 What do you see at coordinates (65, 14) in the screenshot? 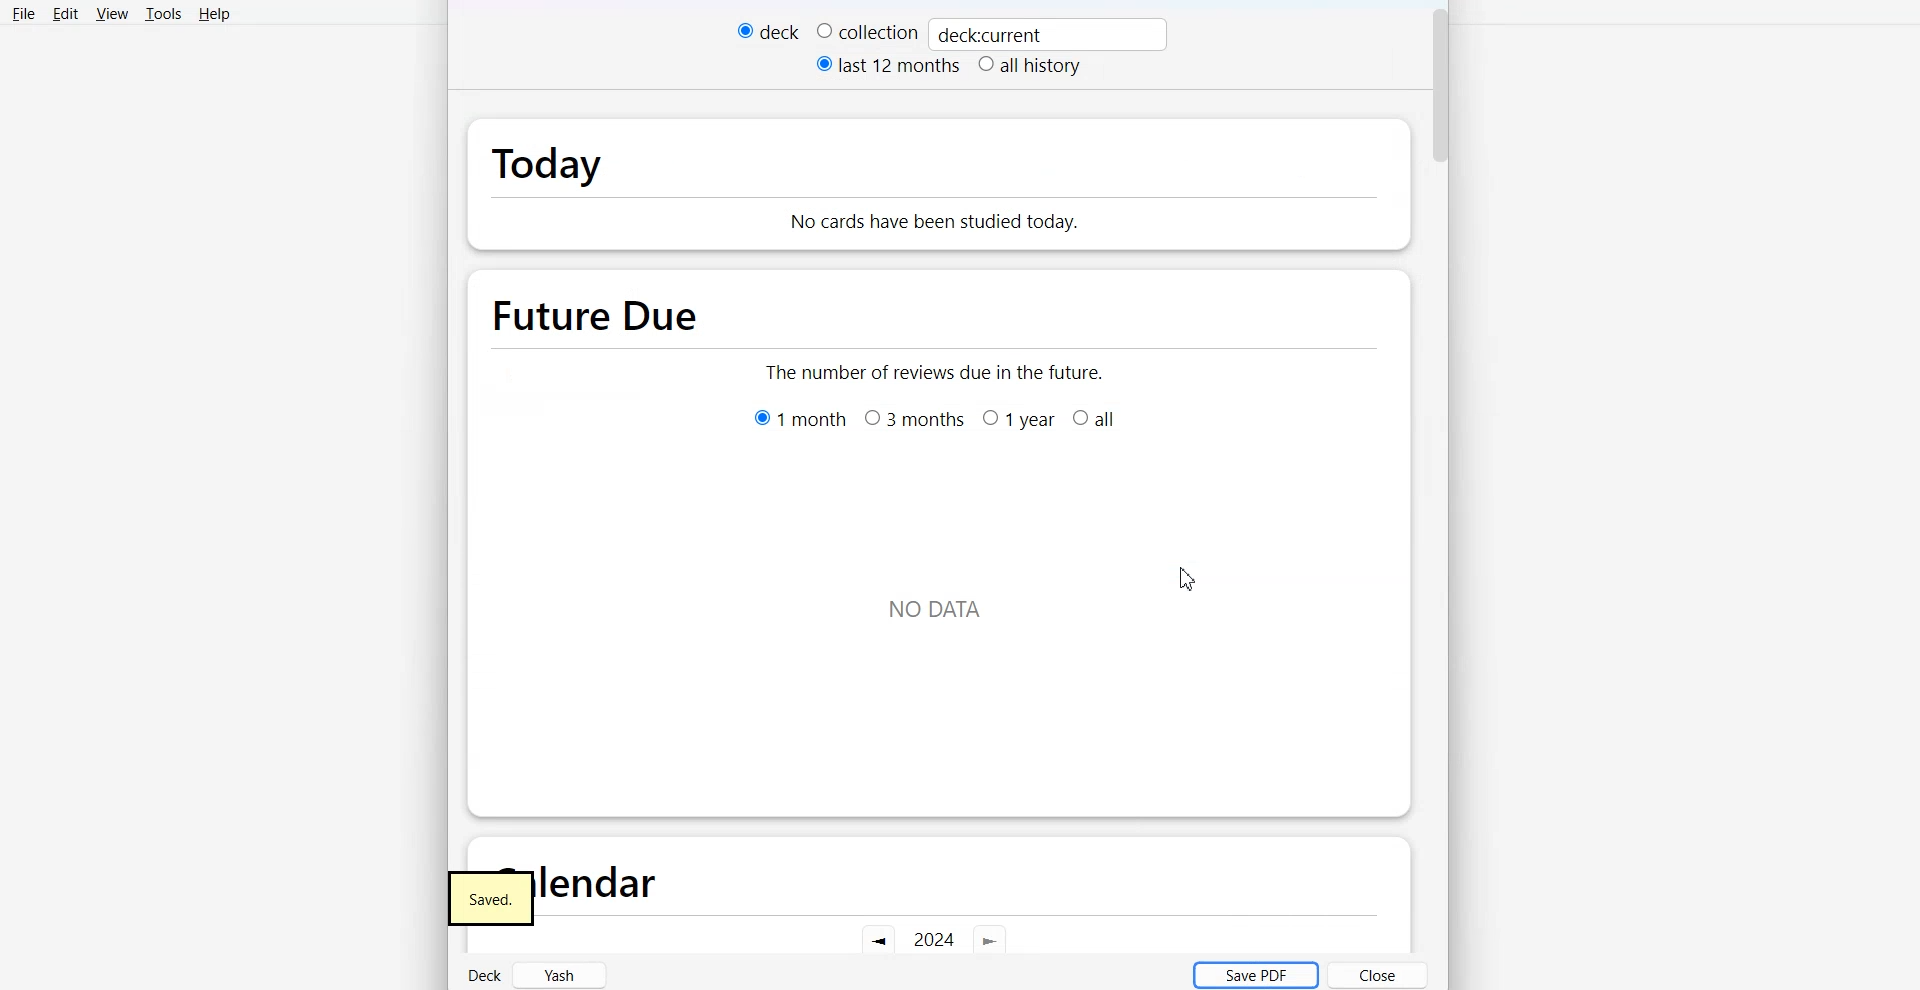
I see `Edit` at bounding box center [65, 14].